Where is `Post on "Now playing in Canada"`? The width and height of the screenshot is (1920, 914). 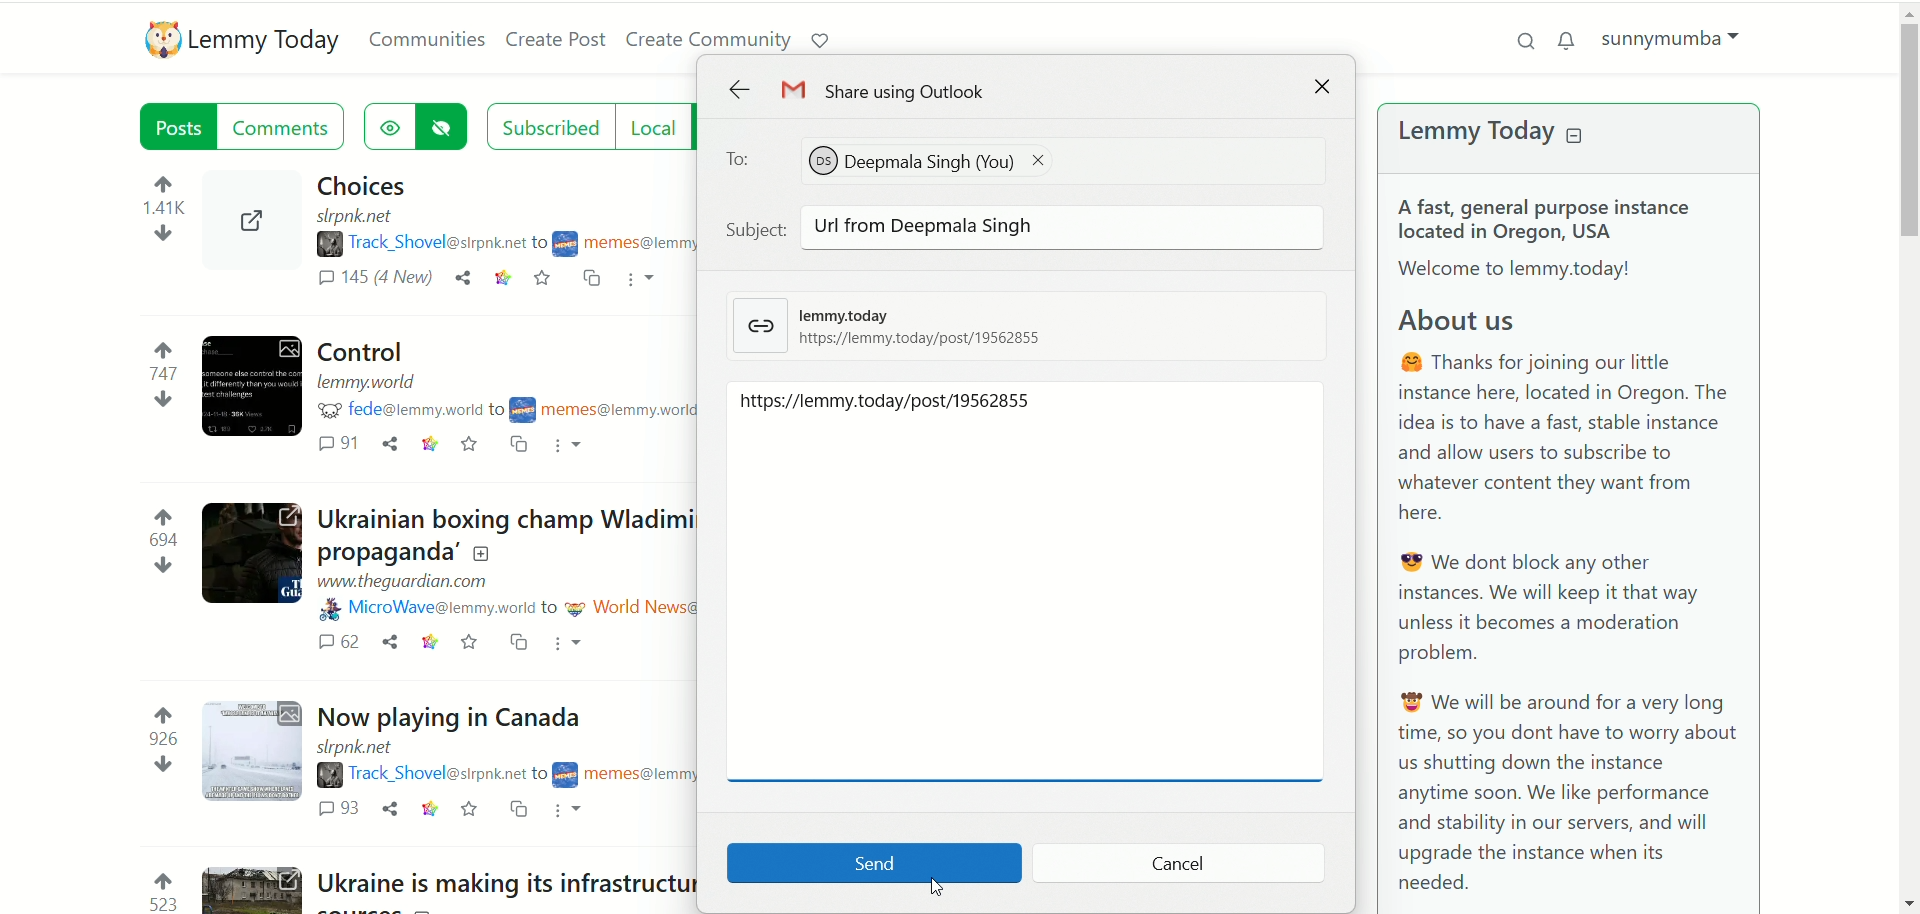
Post on "Now playing in Canada" is located at coordinates (447, 714).